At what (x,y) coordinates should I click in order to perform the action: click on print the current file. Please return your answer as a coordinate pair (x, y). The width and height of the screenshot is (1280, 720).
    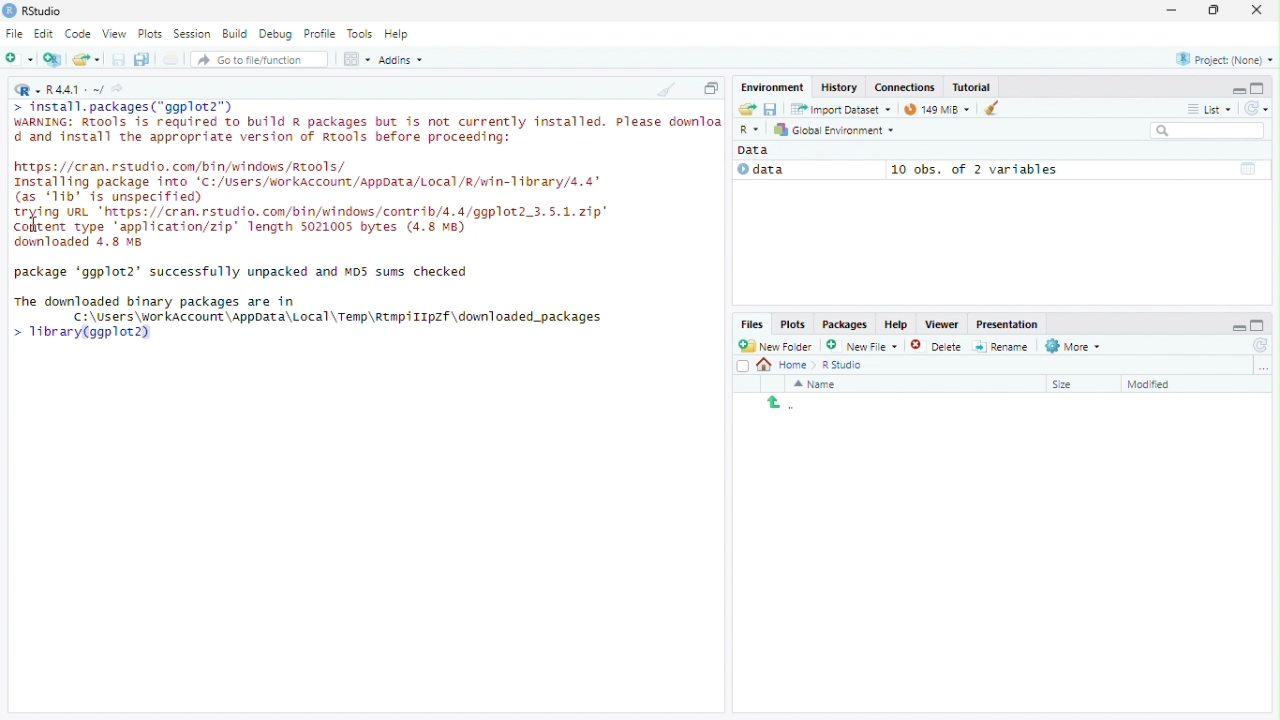
    Looking at the image, I should click on (171, 59).